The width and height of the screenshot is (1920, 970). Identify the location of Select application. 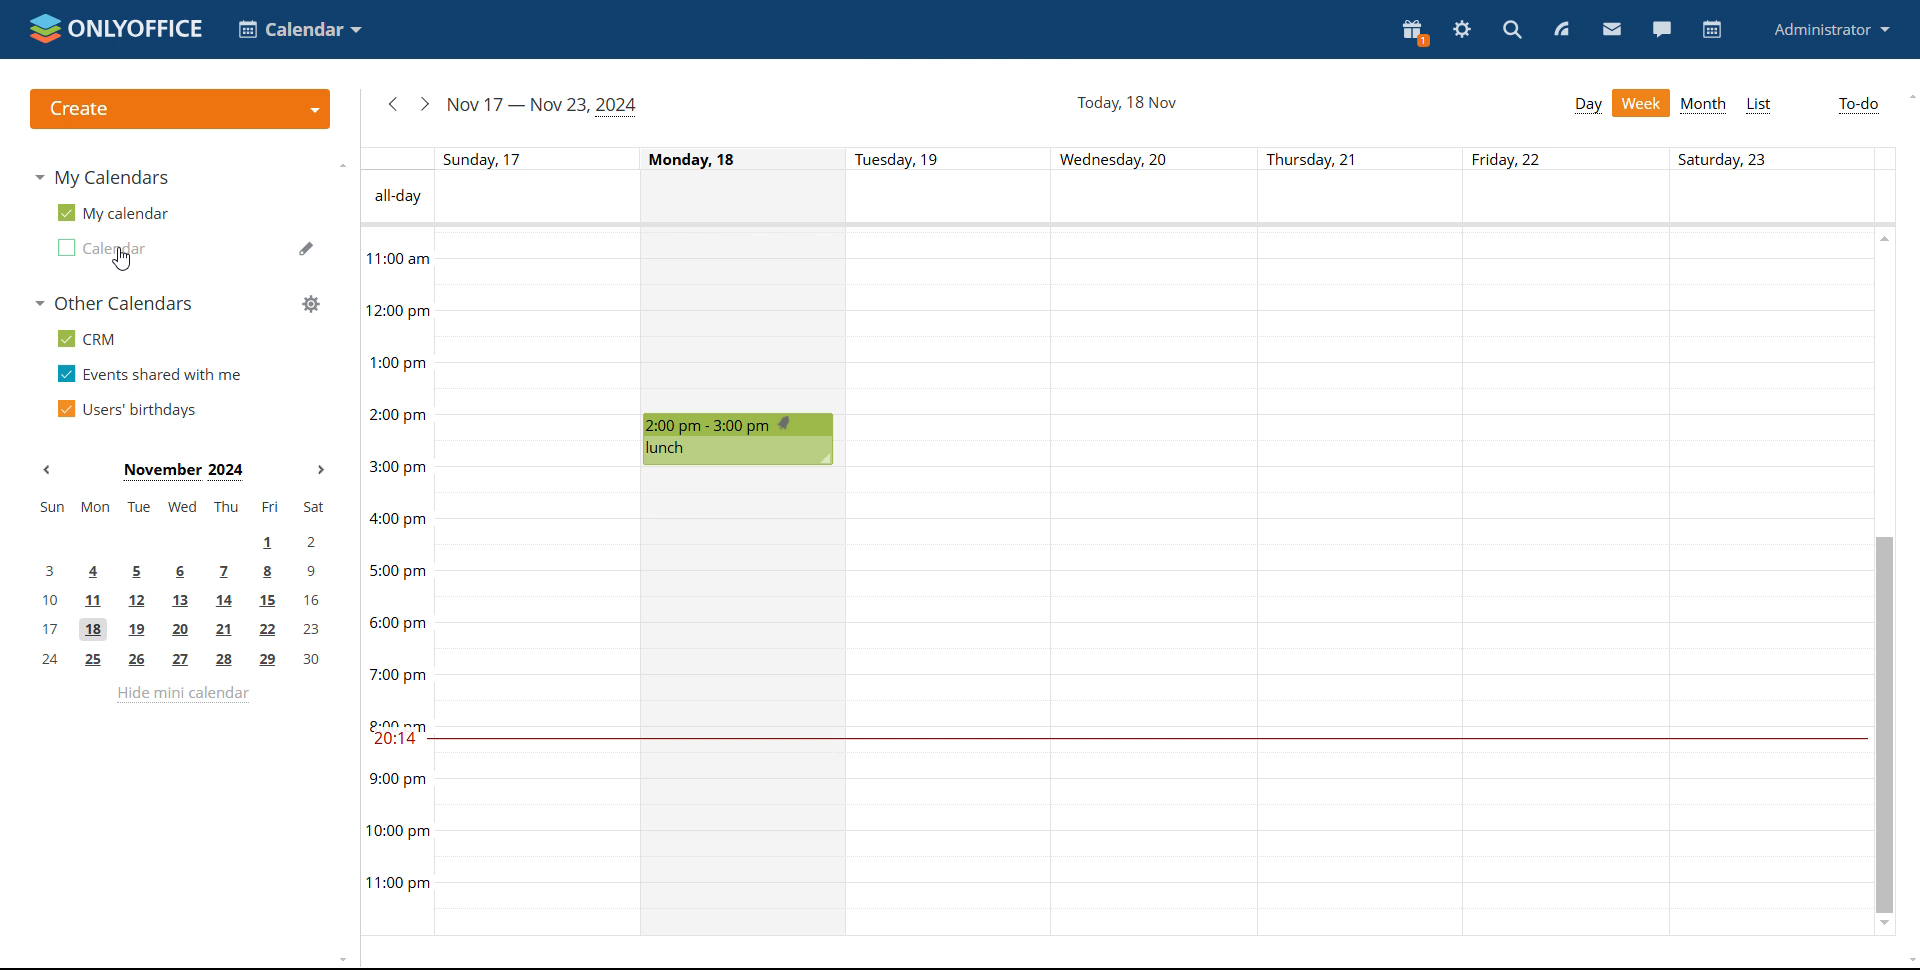
(300, 29).